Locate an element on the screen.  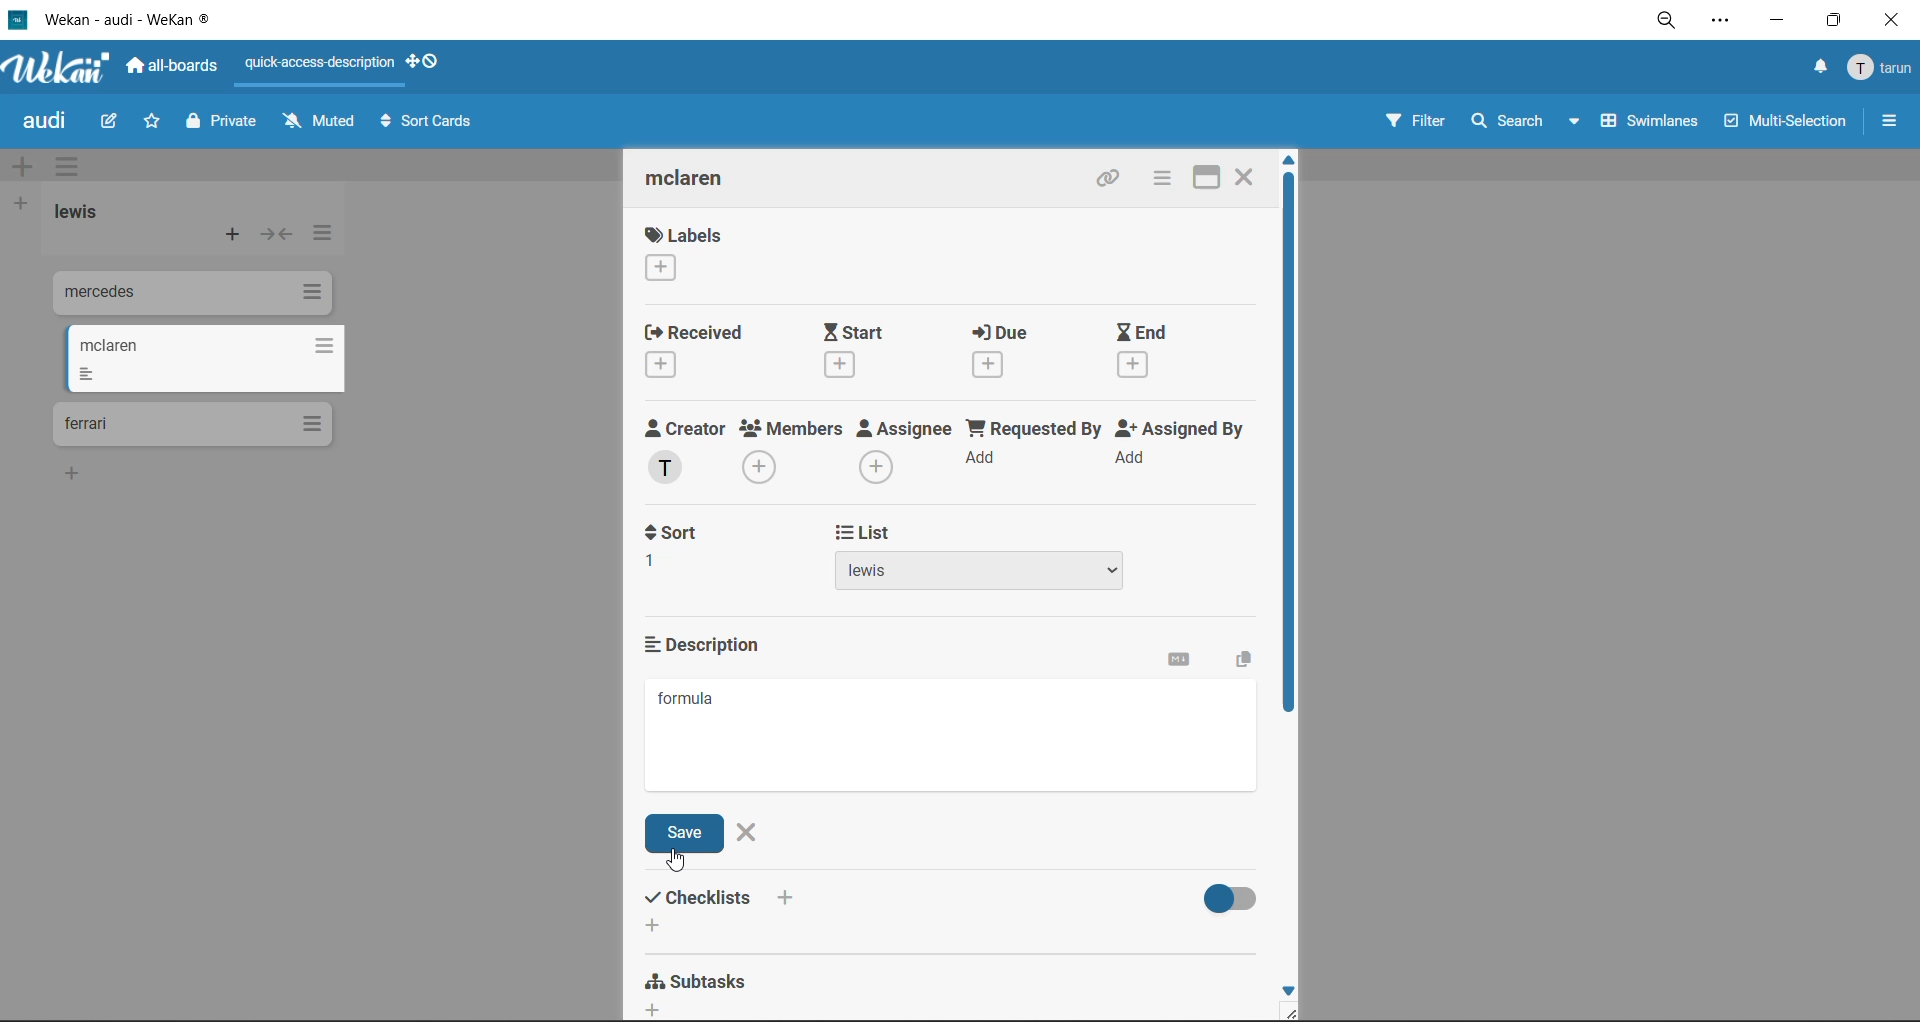
add card is located at coordinates (234, 237).